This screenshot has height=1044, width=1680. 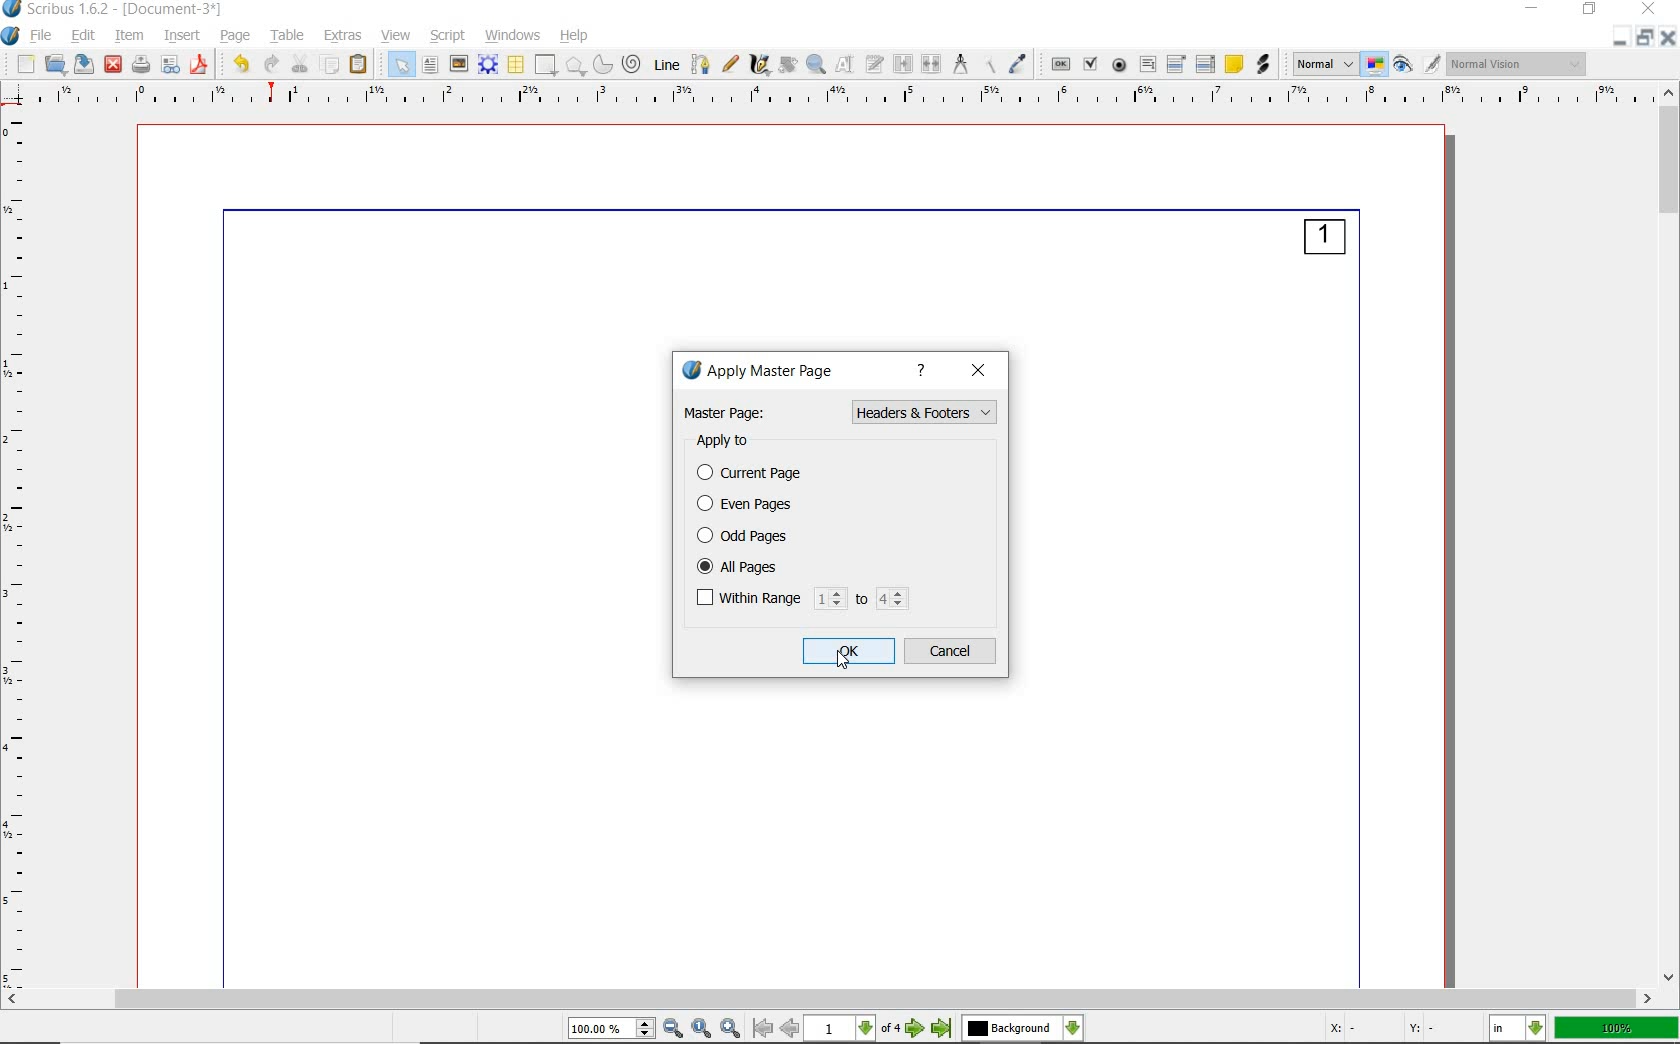 What do you see at coordinates (942, 1030) in the screenshot?
I see `go to last page` at bounding box center [942, 1030].